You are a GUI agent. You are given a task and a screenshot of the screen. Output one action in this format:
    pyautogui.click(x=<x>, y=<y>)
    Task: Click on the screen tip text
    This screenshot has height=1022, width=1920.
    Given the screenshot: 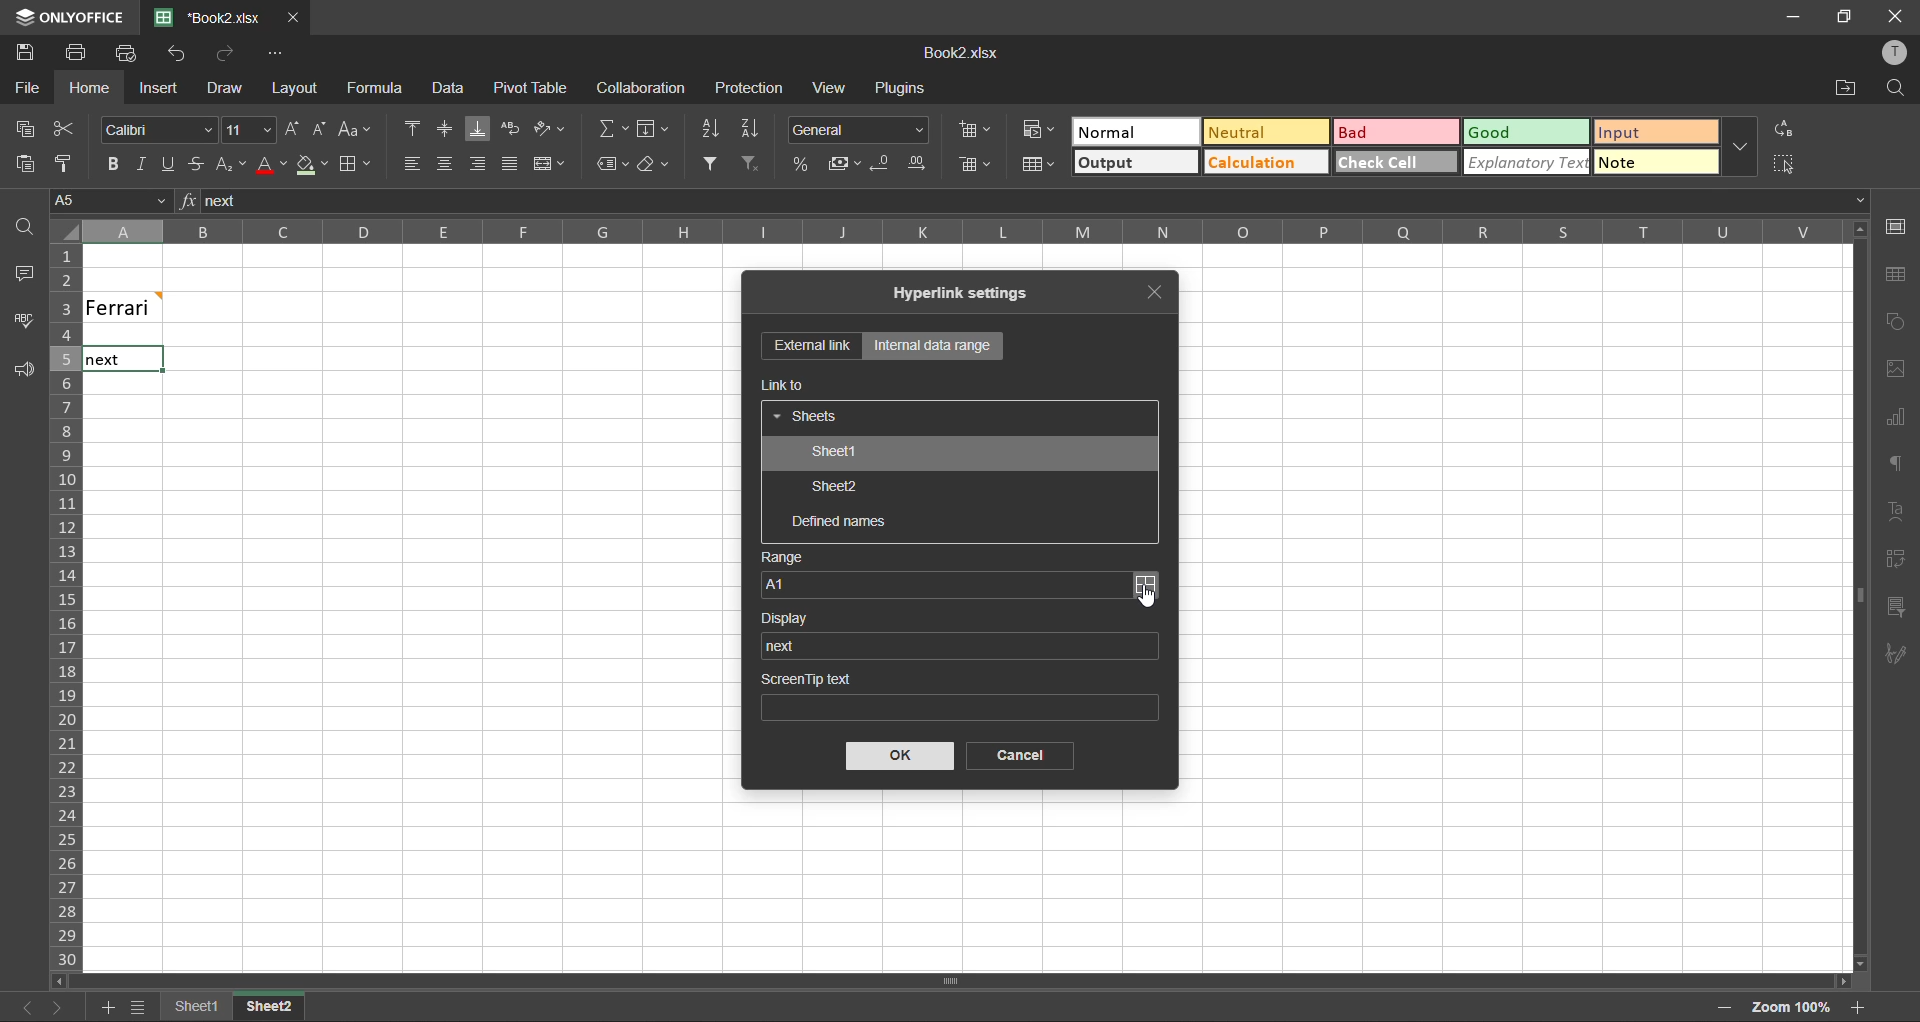 What is the action you would take?
    pyautogui.click(x=957, y=693)
    